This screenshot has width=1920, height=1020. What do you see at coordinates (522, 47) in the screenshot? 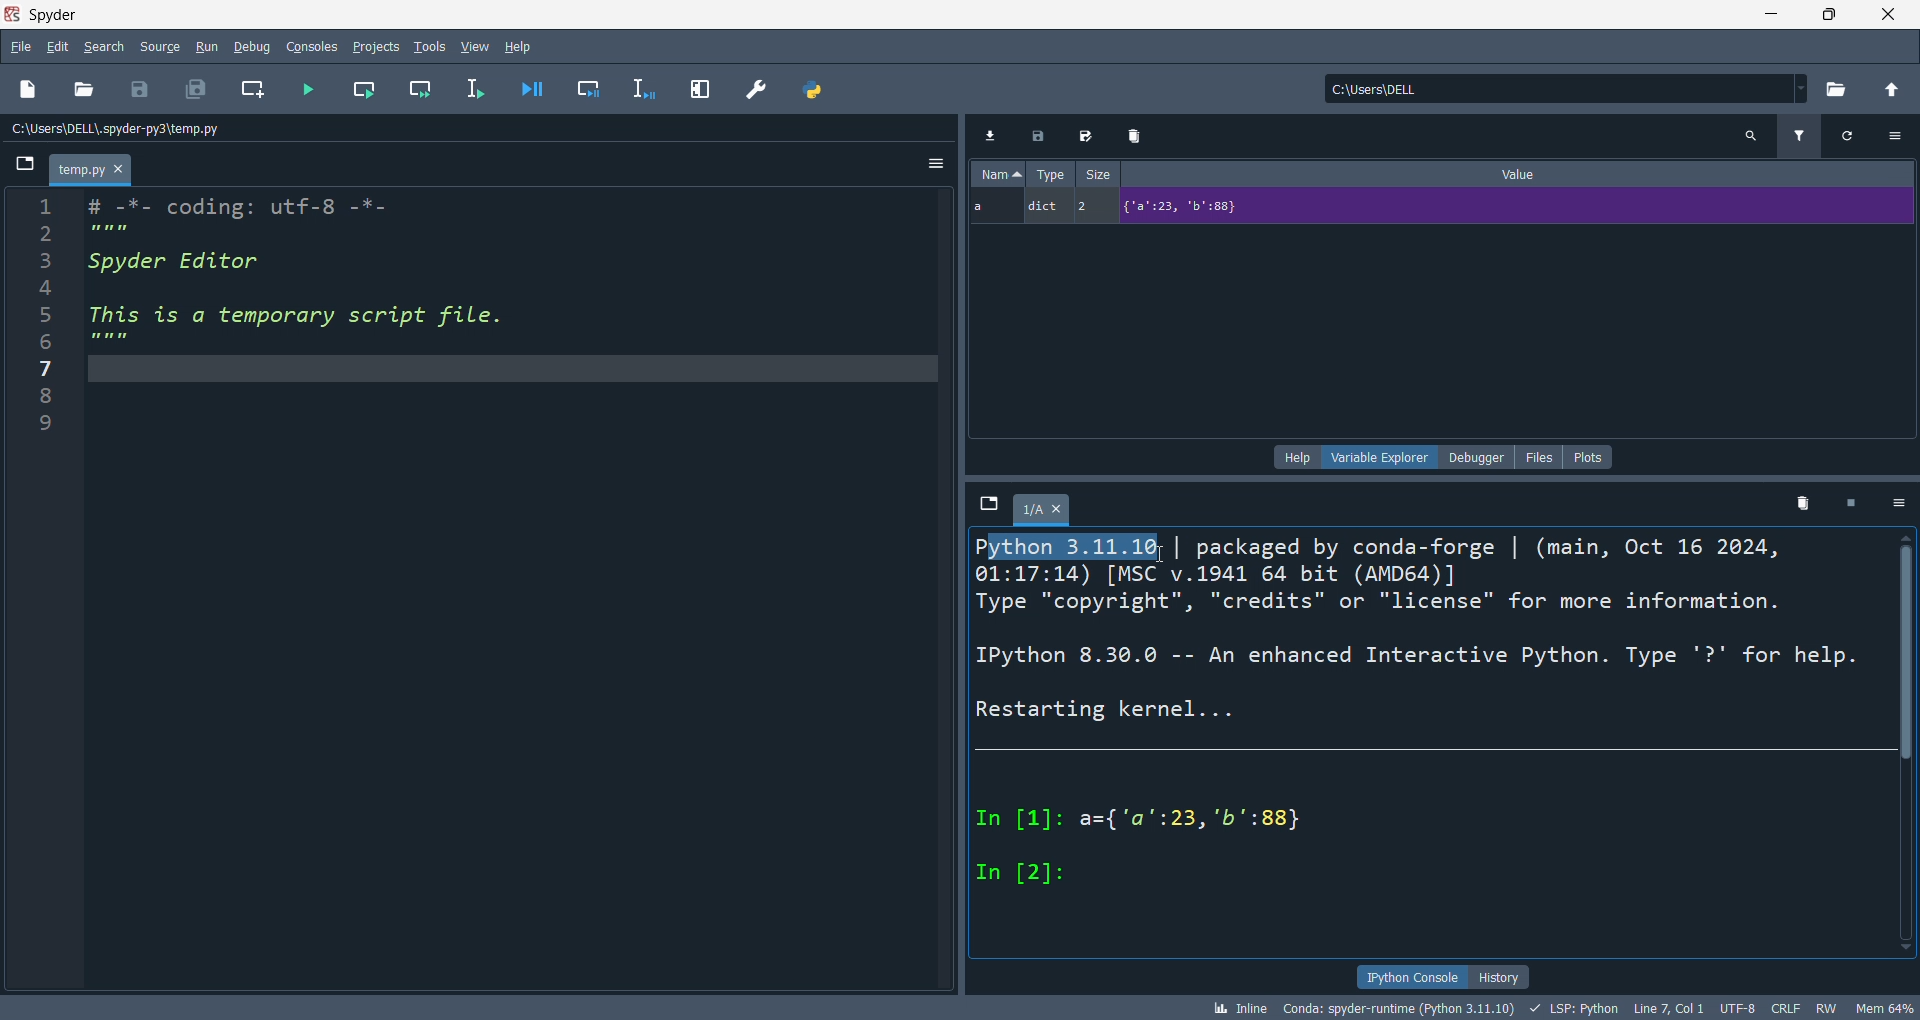
I see `help` at bounding box center [522, 47].